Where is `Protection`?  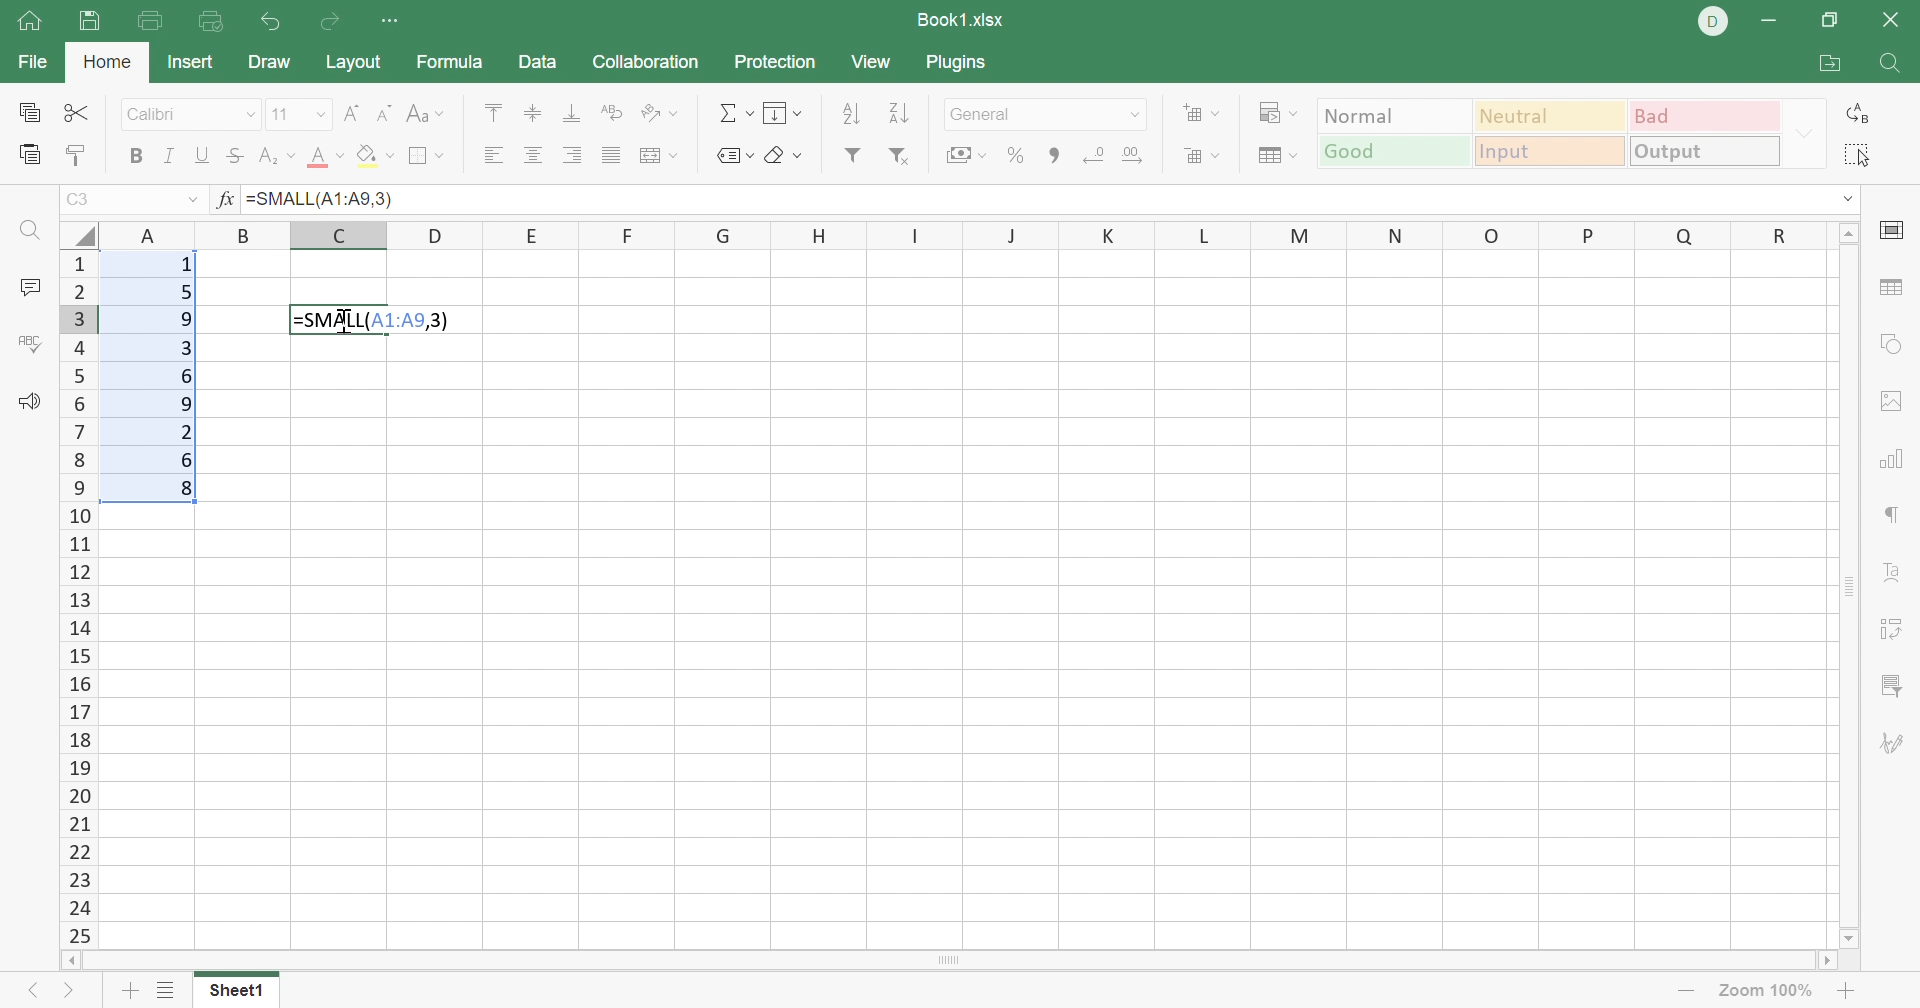 Protection is located at coordinates (773, 62).